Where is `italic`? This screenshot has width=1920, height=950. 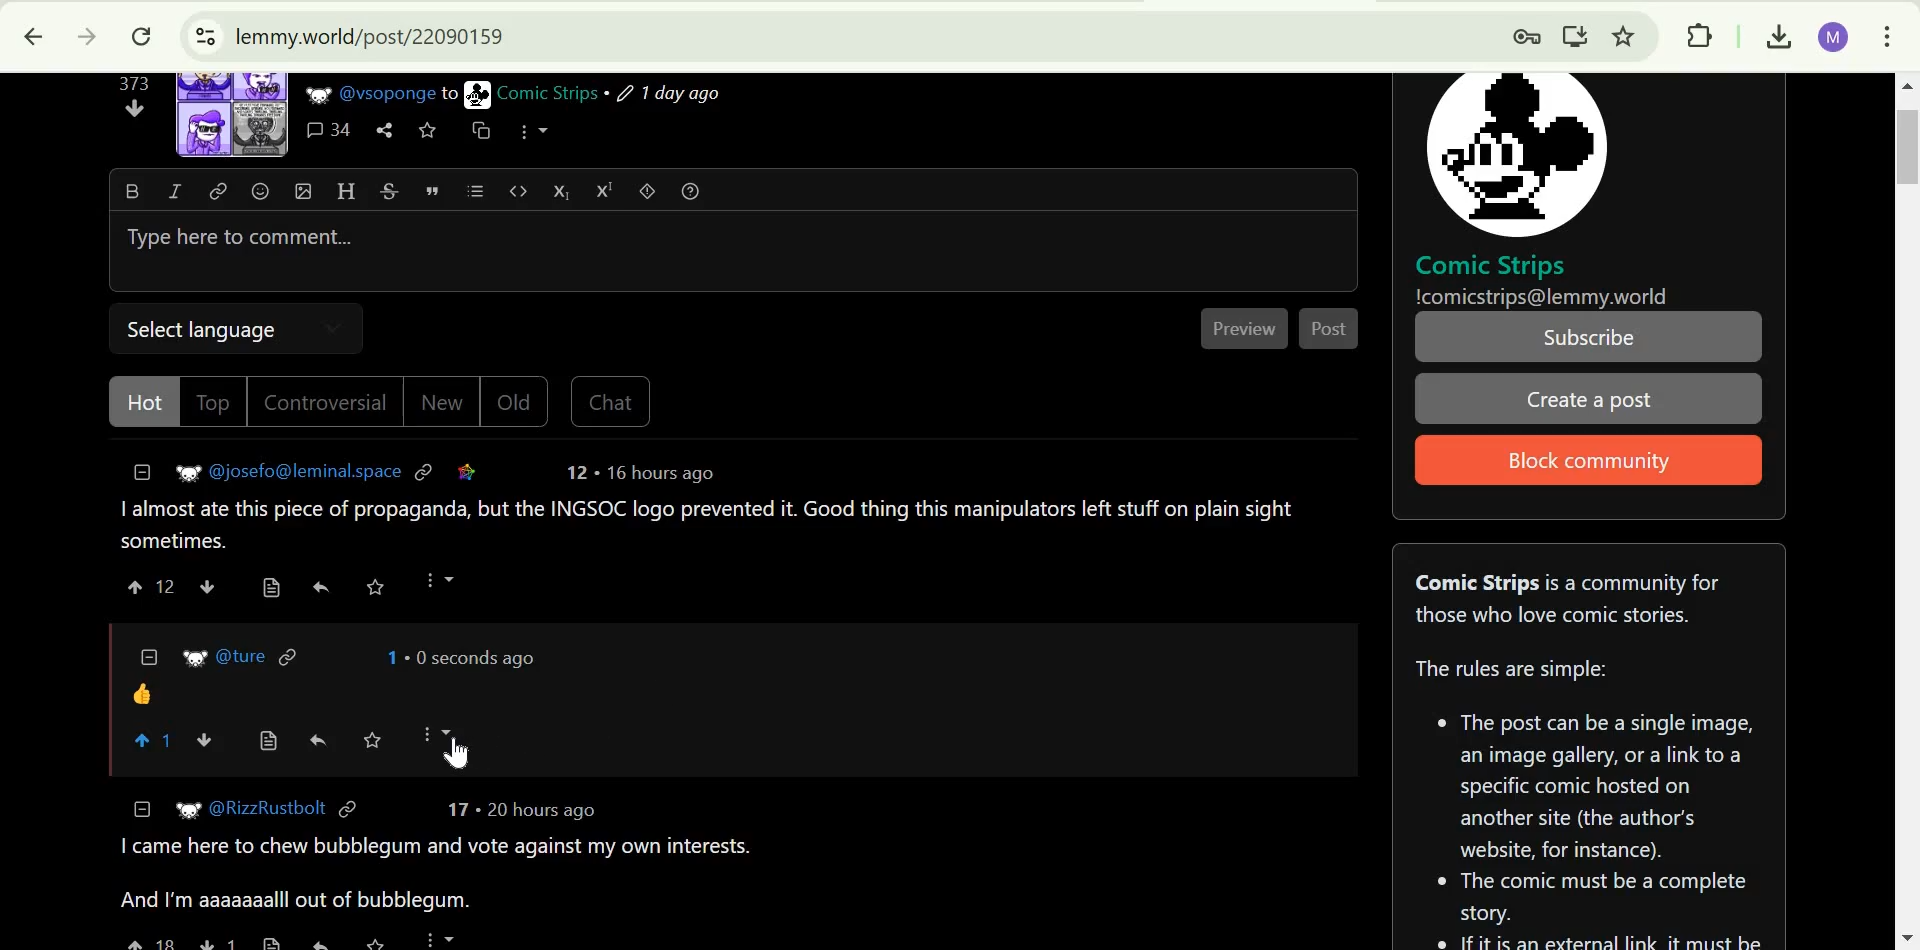 italic is located at coordinates (174, 190).